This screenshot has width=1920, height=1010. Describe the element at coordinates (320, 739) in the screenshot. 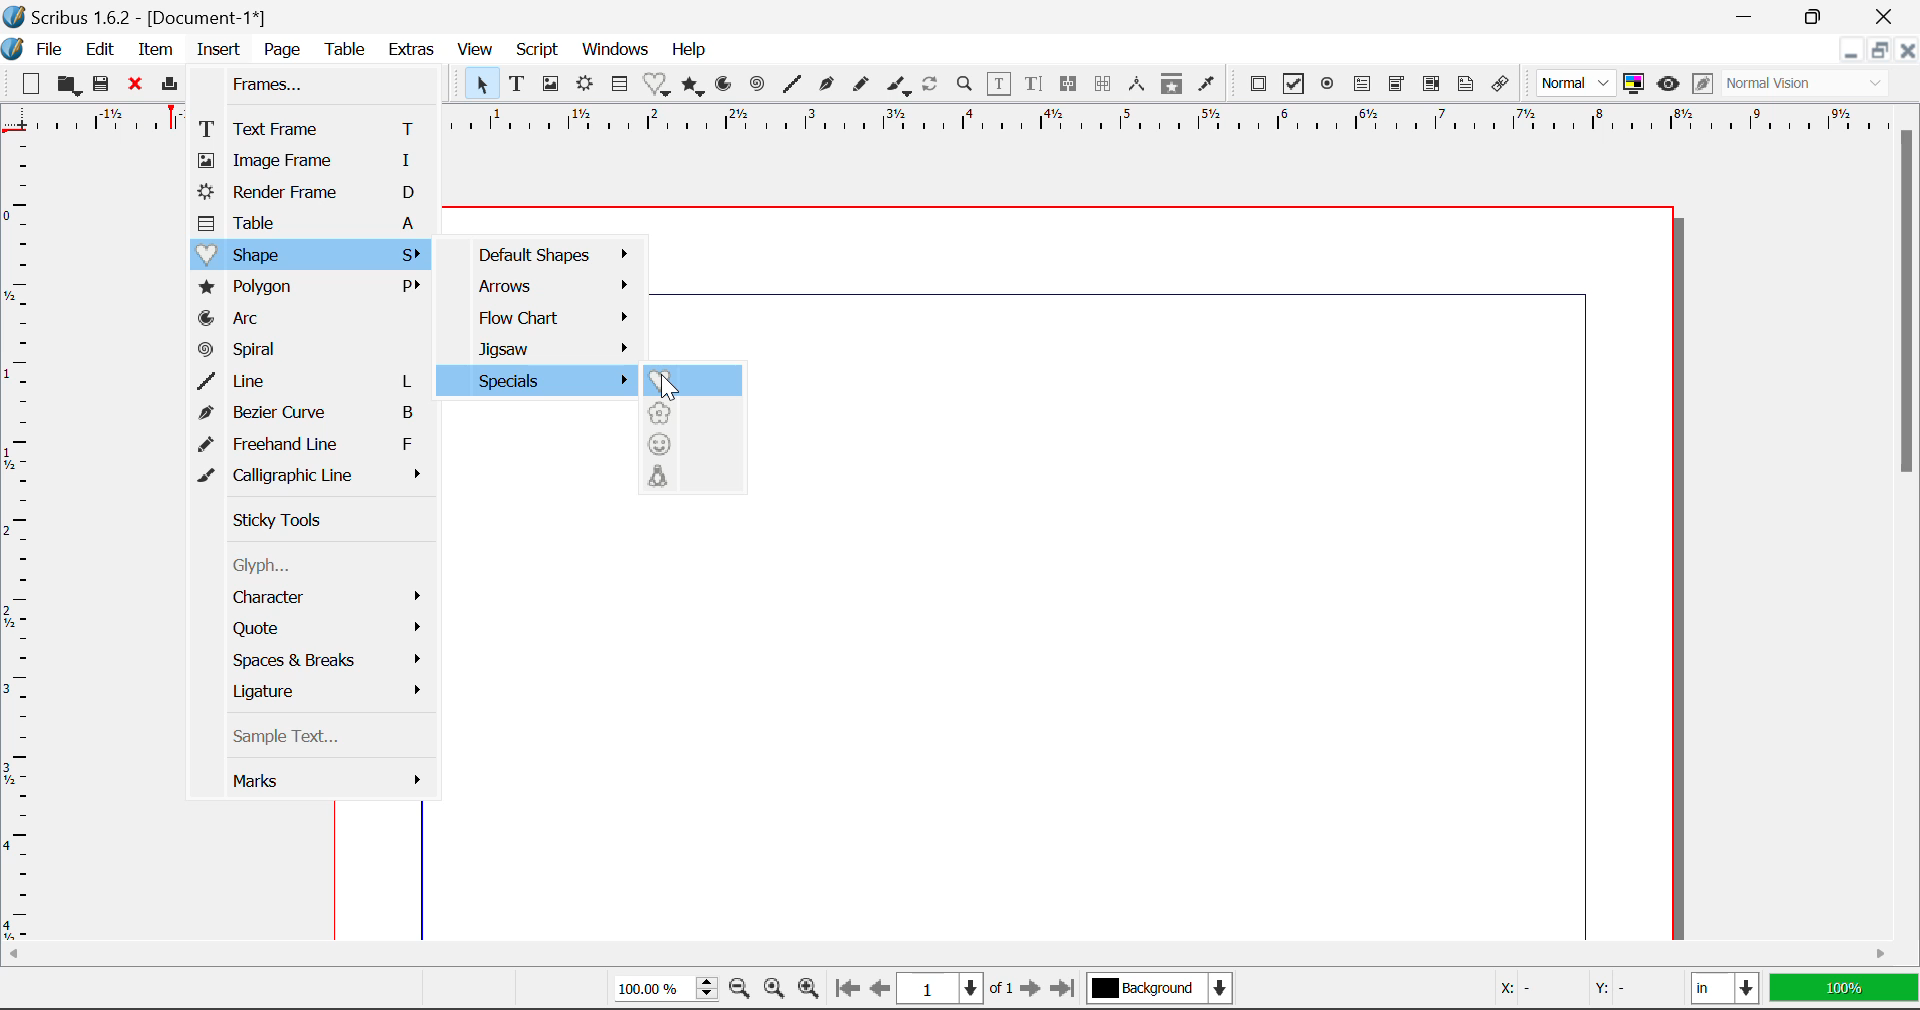

I see `Sample Text` at that location.